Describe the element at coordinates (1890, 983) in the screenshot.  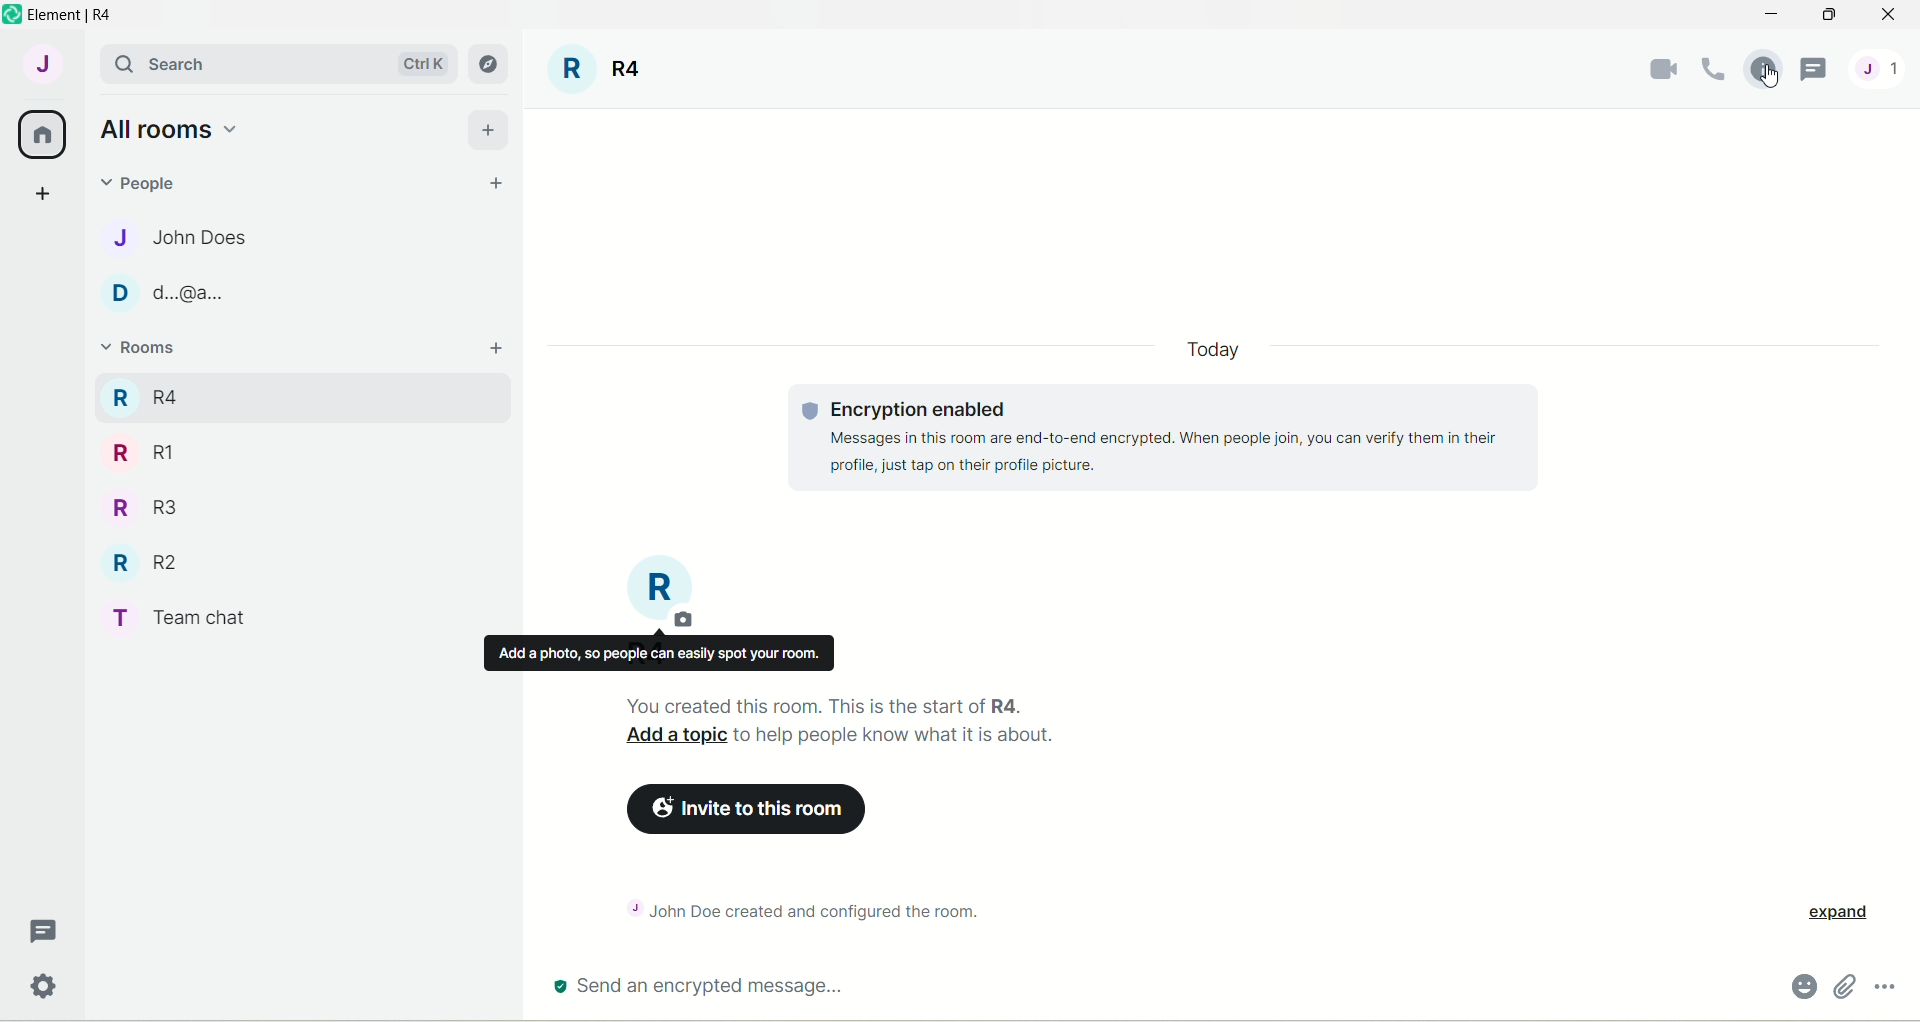
I see `options` at that location.